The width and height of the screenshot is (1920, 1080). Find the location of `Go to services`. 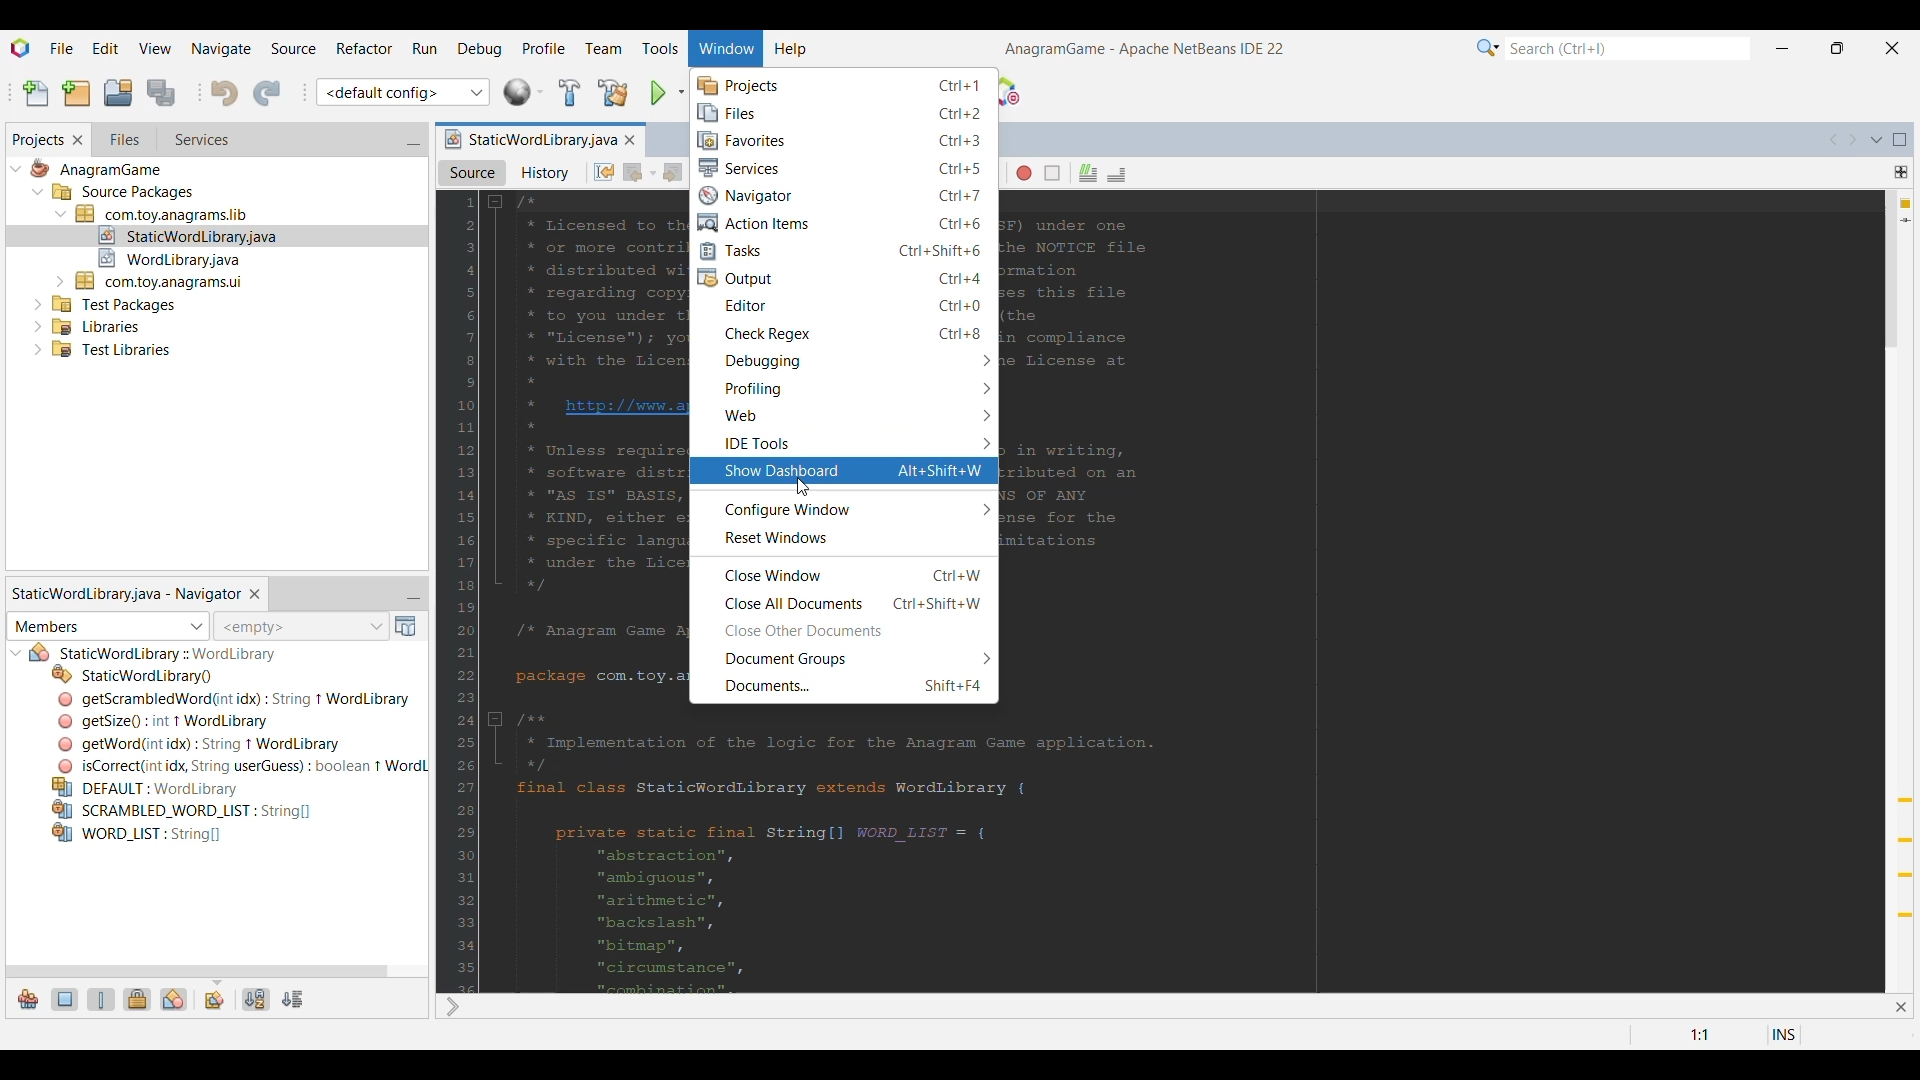

Go to services is located at coordinates (200, 140).